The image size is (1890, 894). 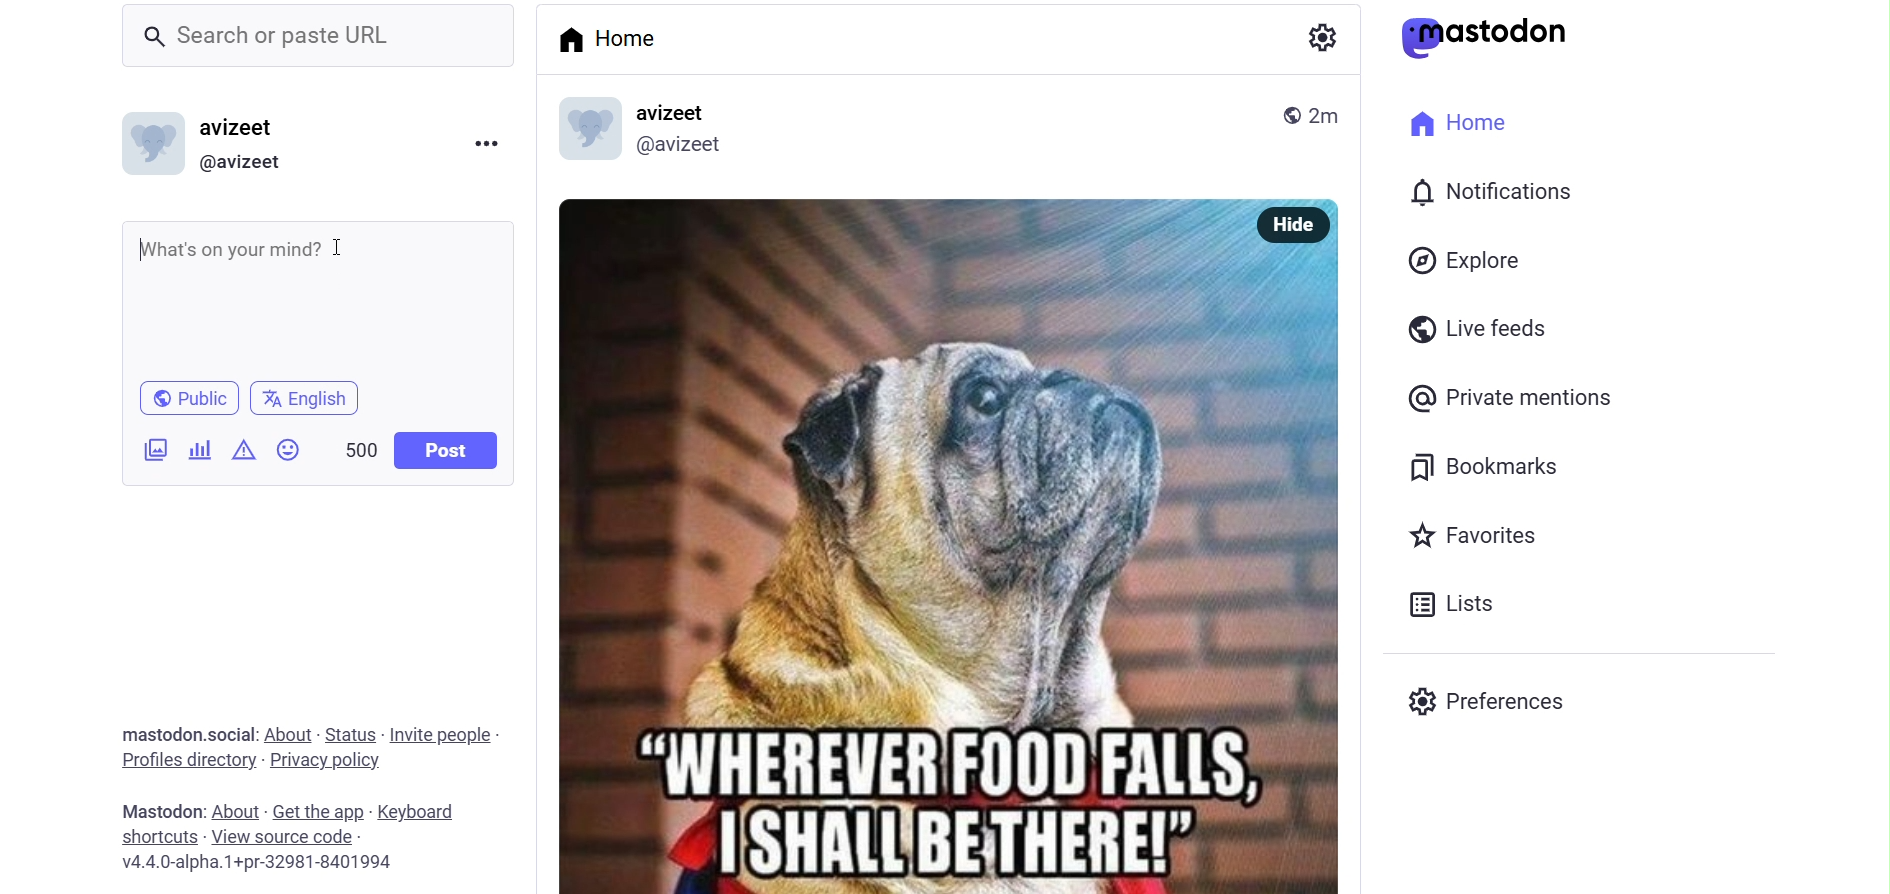 What do you see at coordinates (1290, 222) in the screenshot?
I see `hide` at bounding box center [1290, 222].